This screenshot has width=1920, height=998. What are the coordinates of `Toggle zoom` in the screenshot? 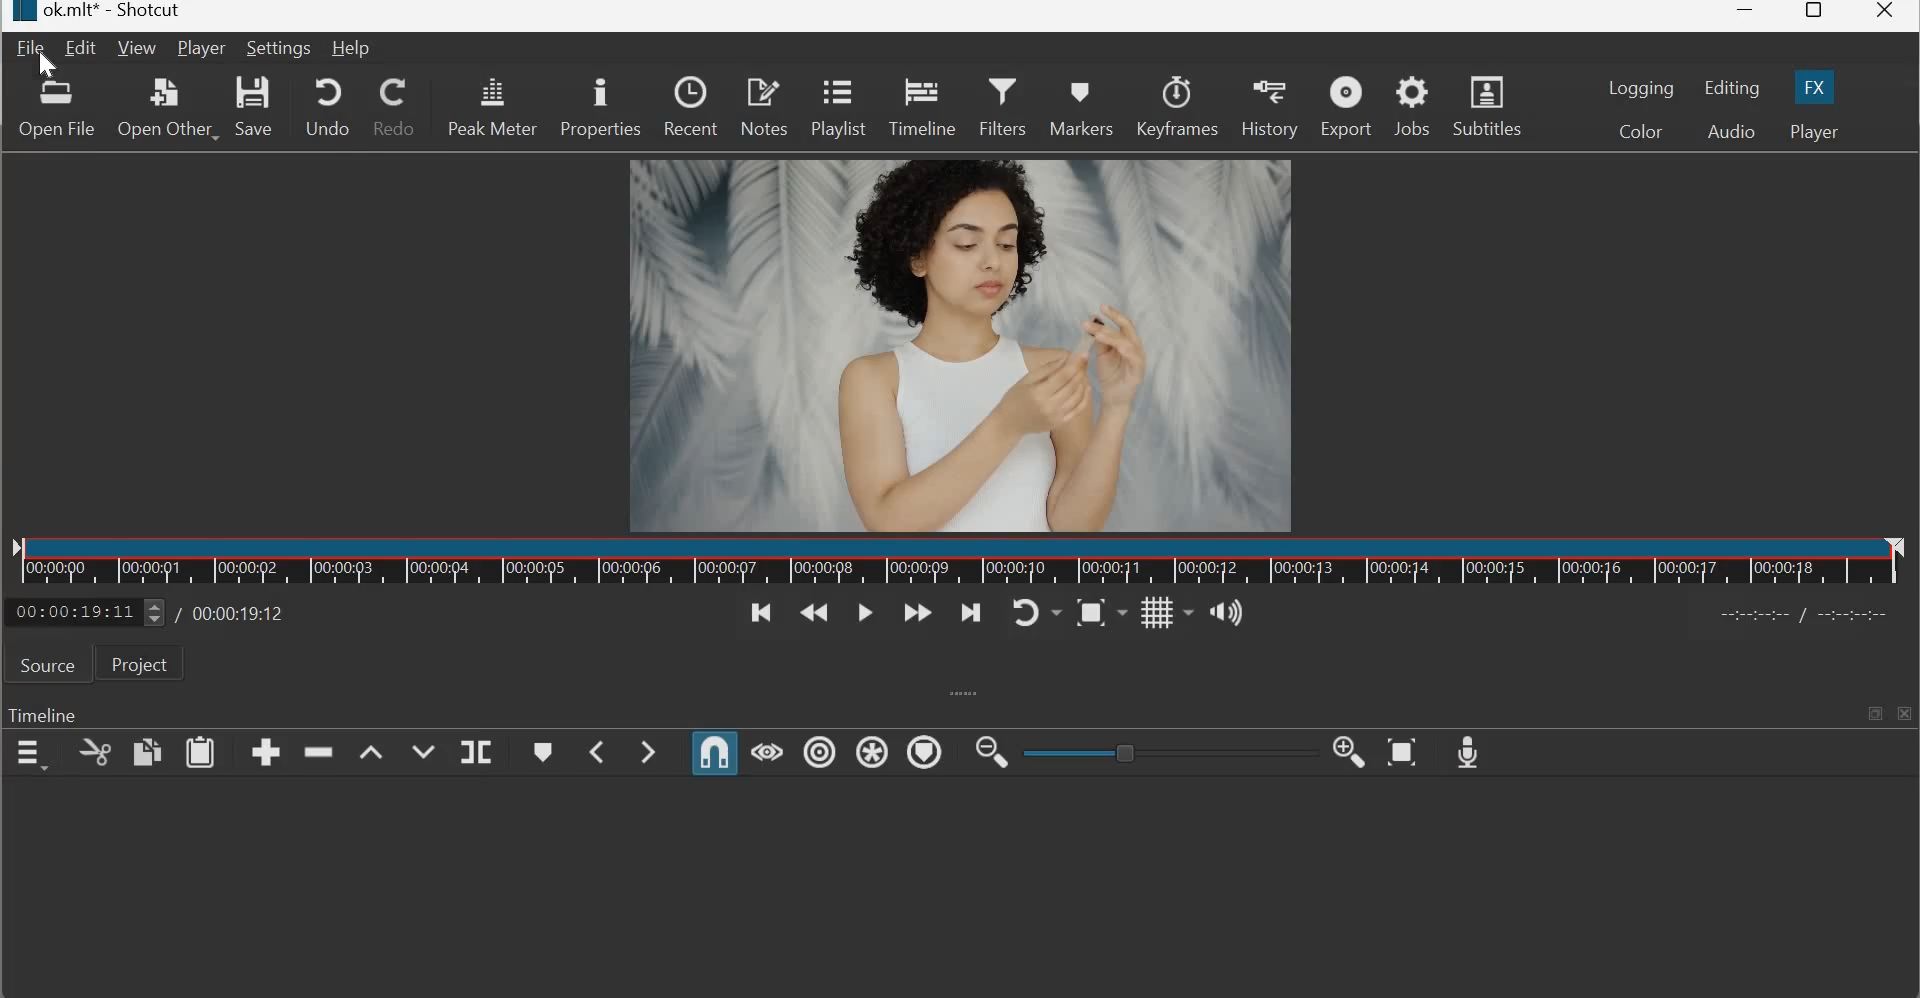 It's located at (1101, 610).